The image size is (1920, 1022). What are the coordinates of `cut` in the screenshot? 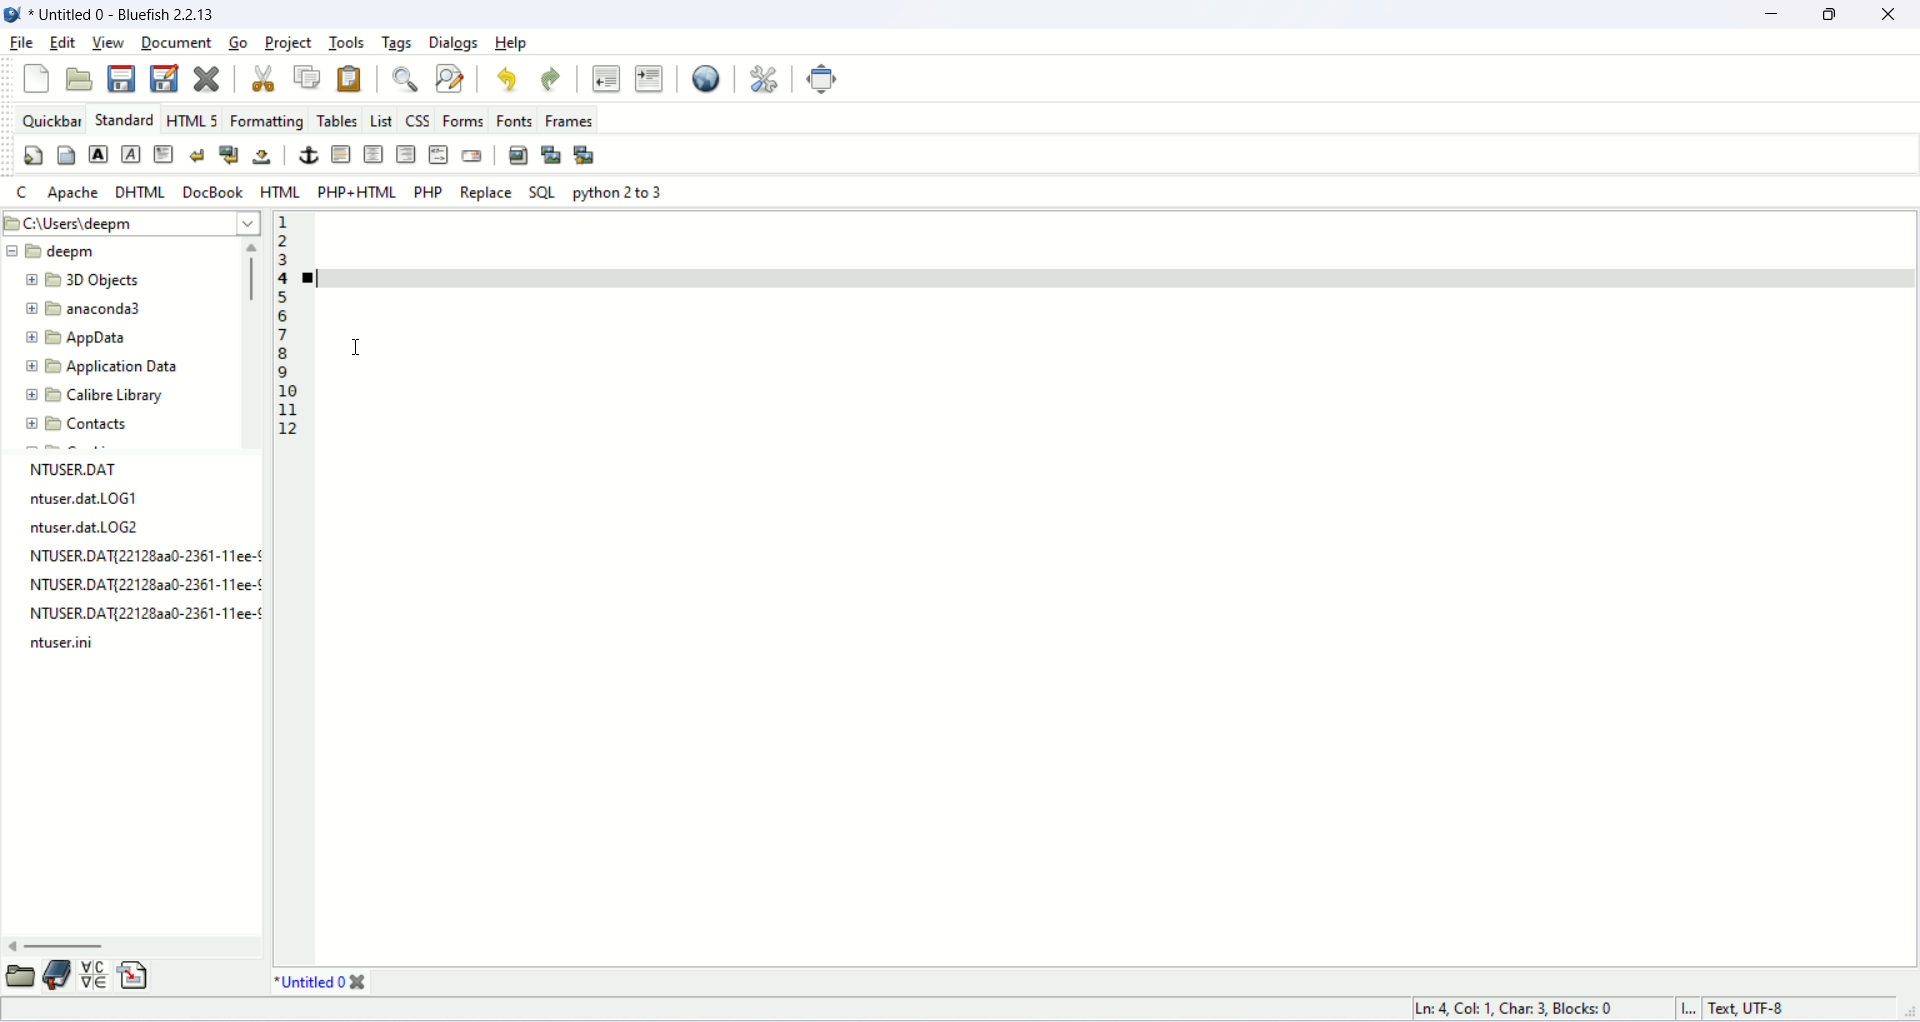 It's located at (261, 80).